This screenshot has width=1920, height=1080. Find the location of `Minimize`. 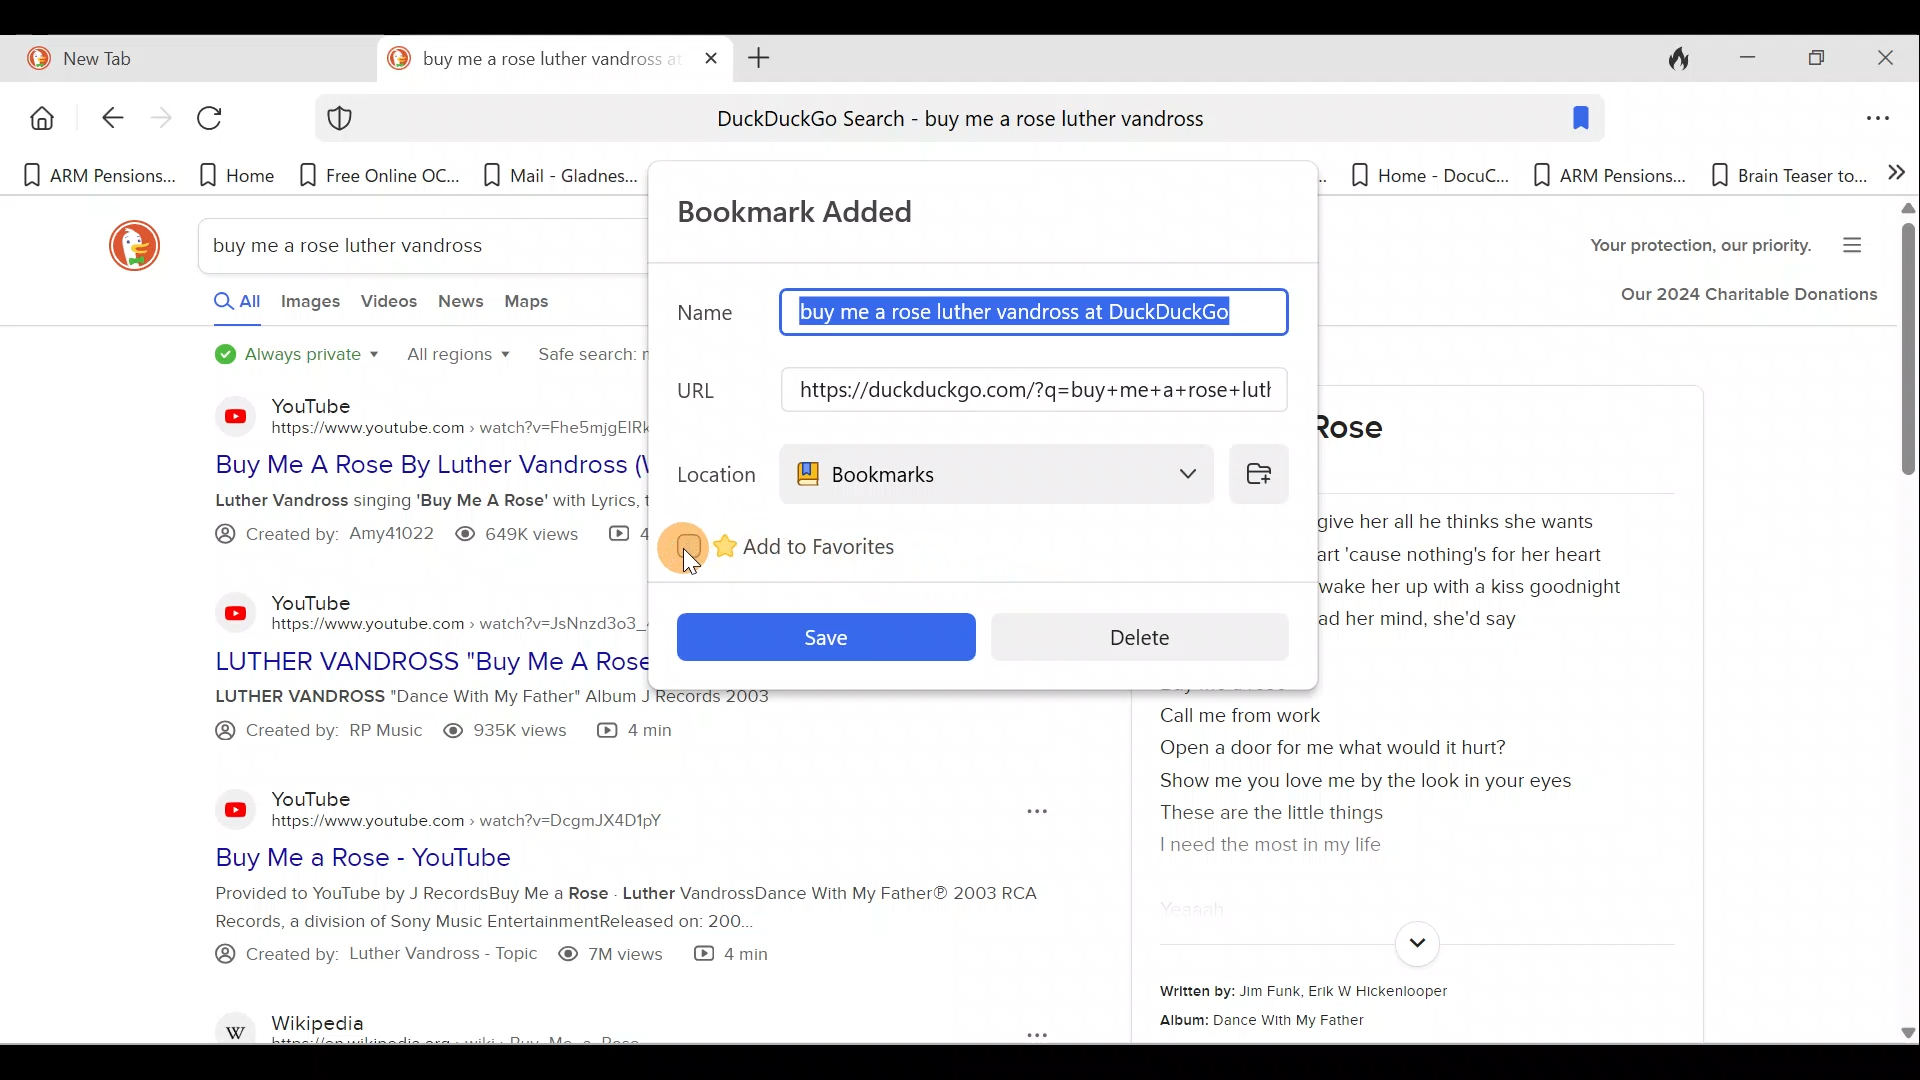

Minimize is located at coordinates (1741, 59).